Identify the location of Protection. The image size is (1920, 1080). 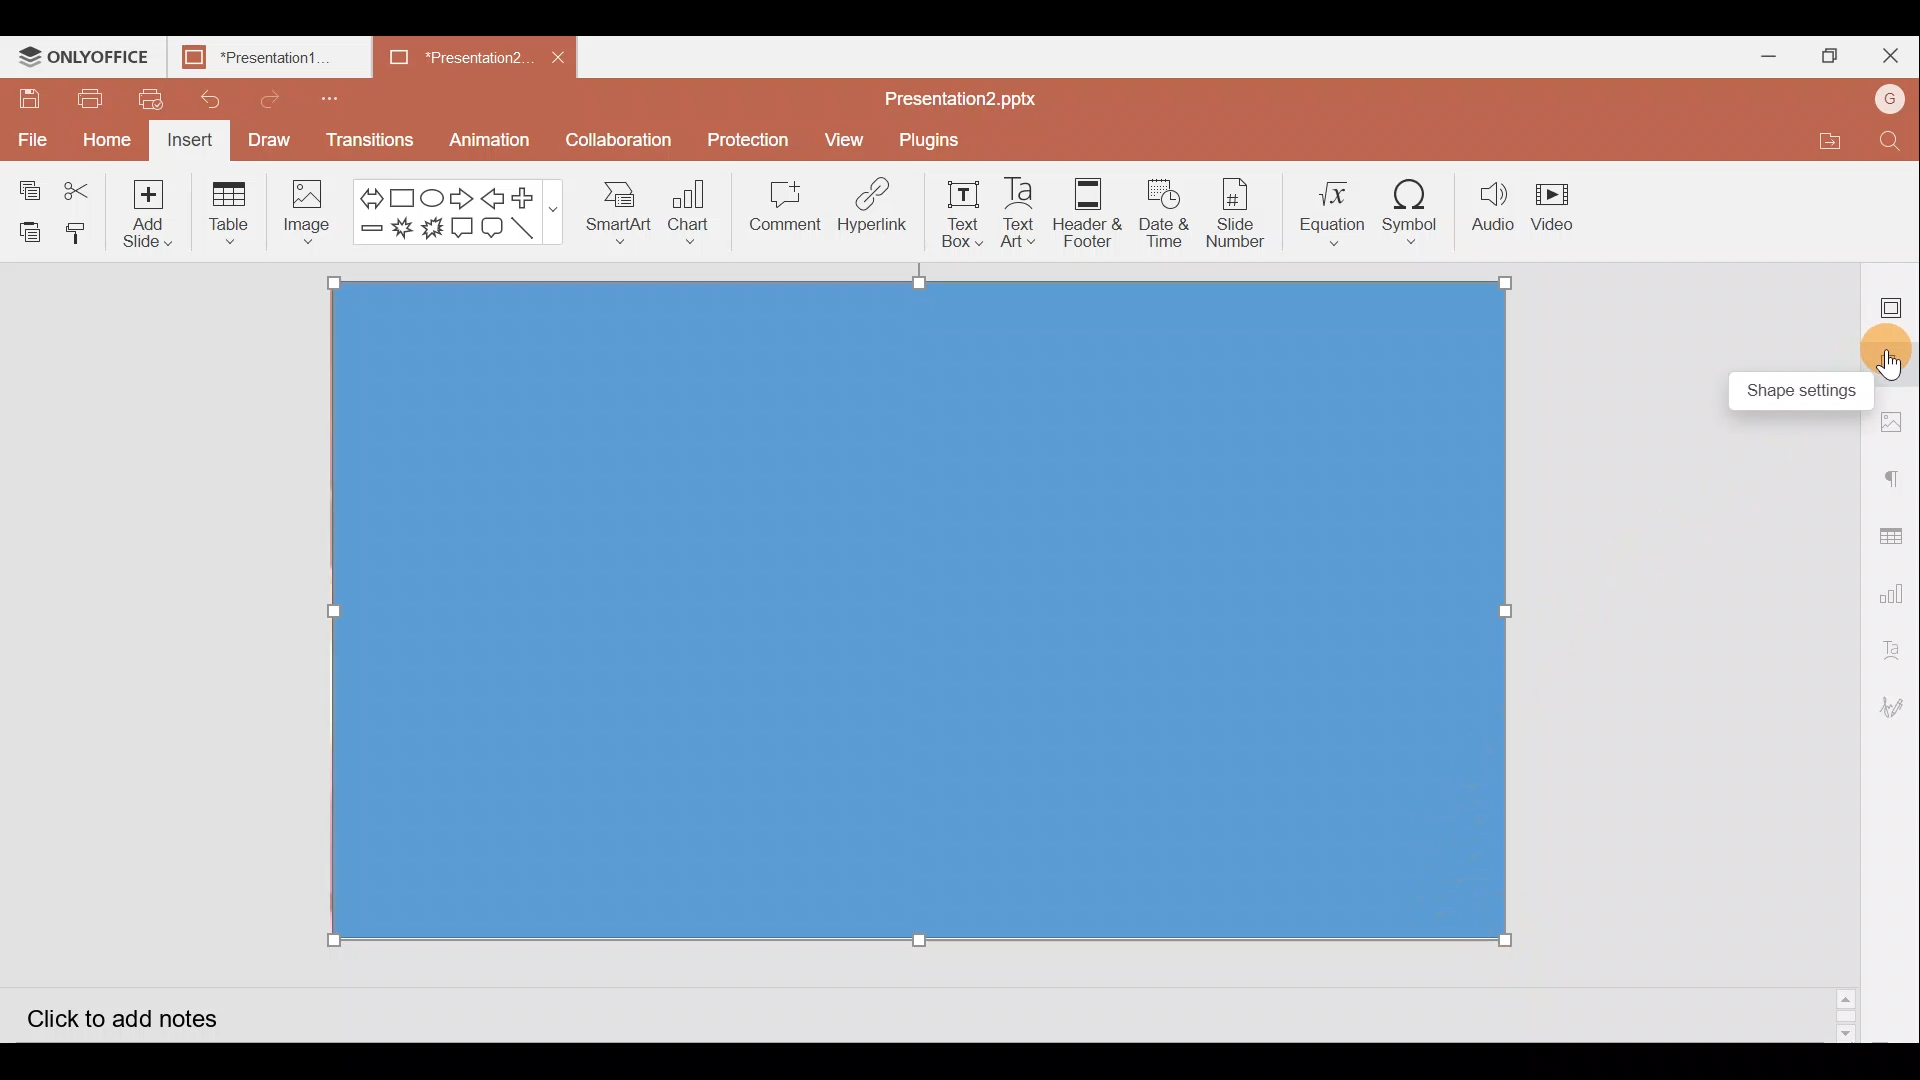
(743, 139).